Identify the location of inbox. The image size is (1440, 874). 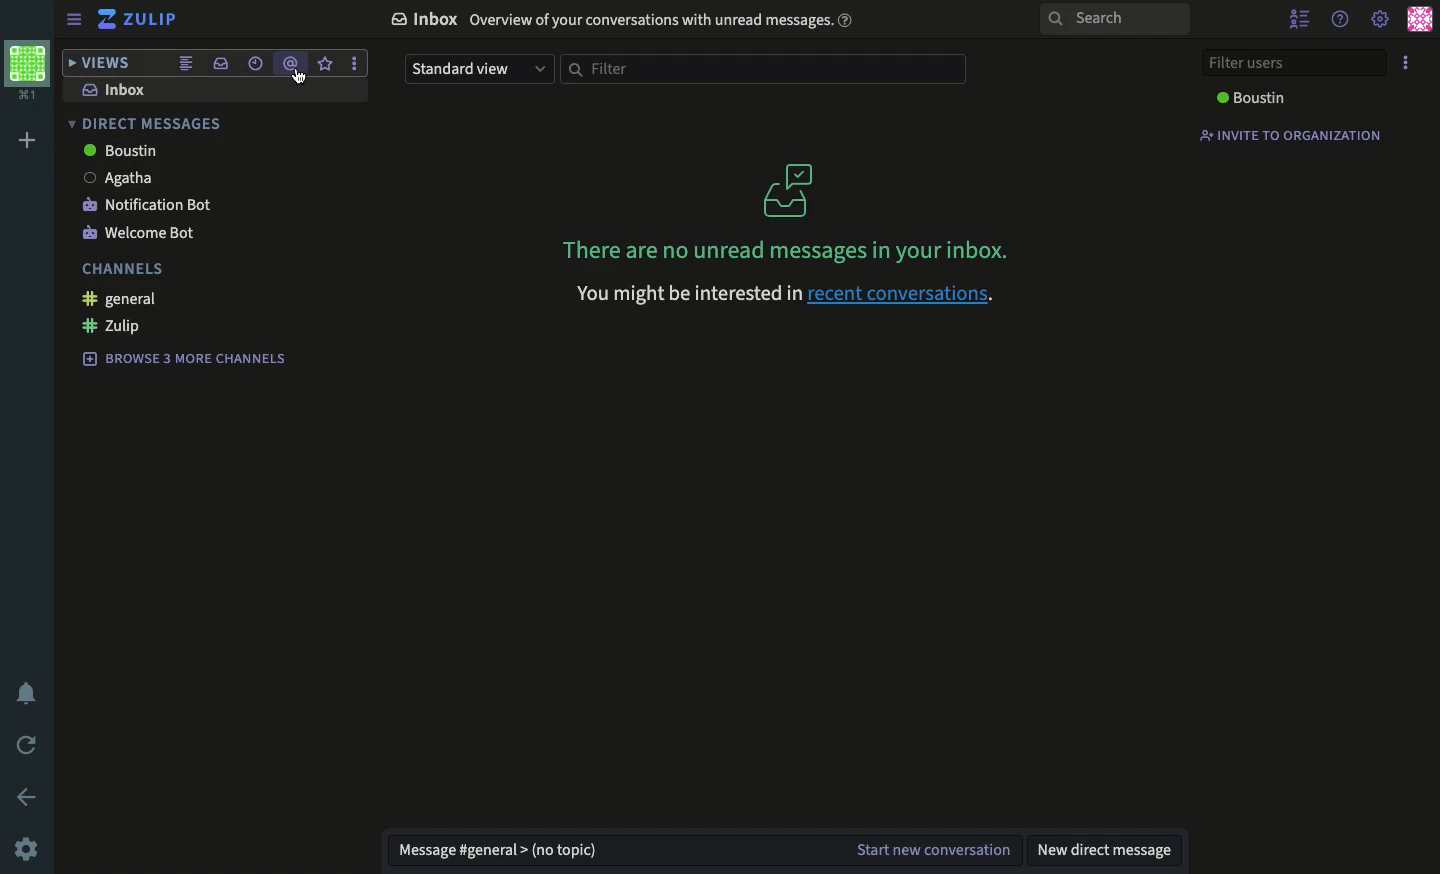
(127, 90).